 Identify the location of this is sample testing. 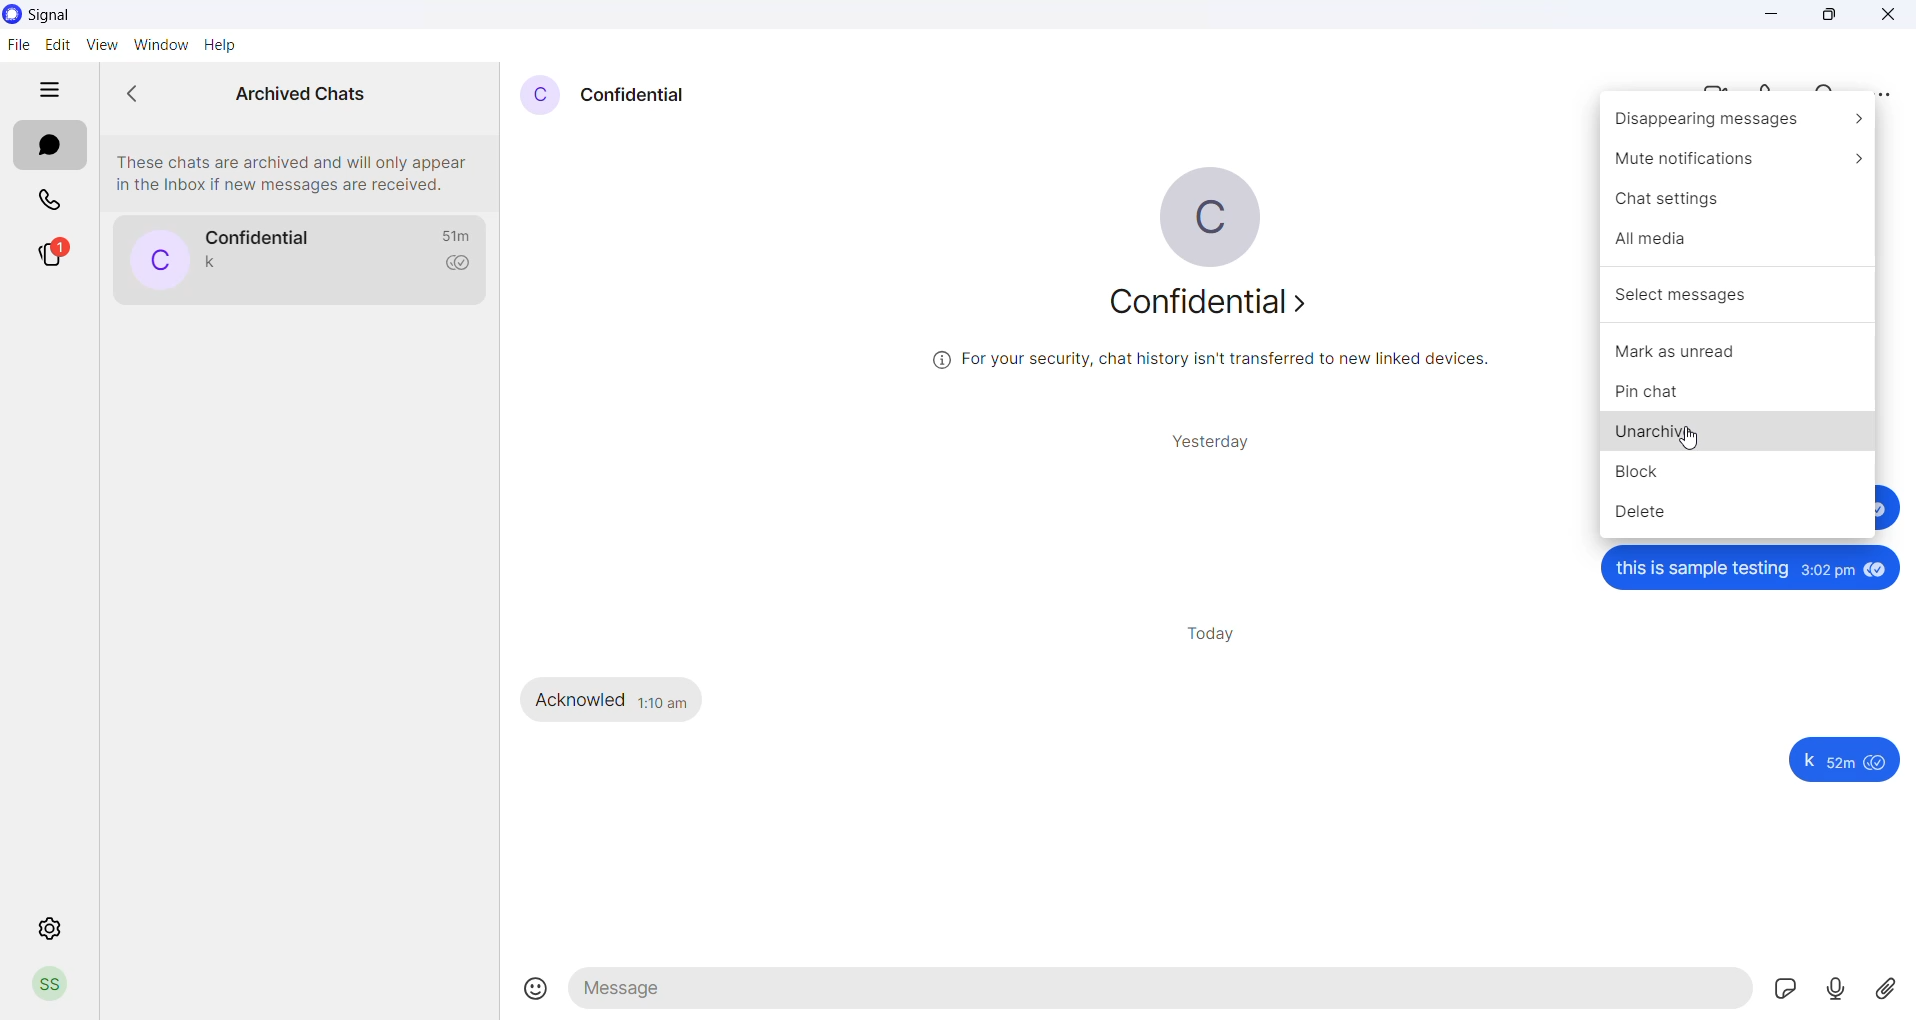
(1700, 570).